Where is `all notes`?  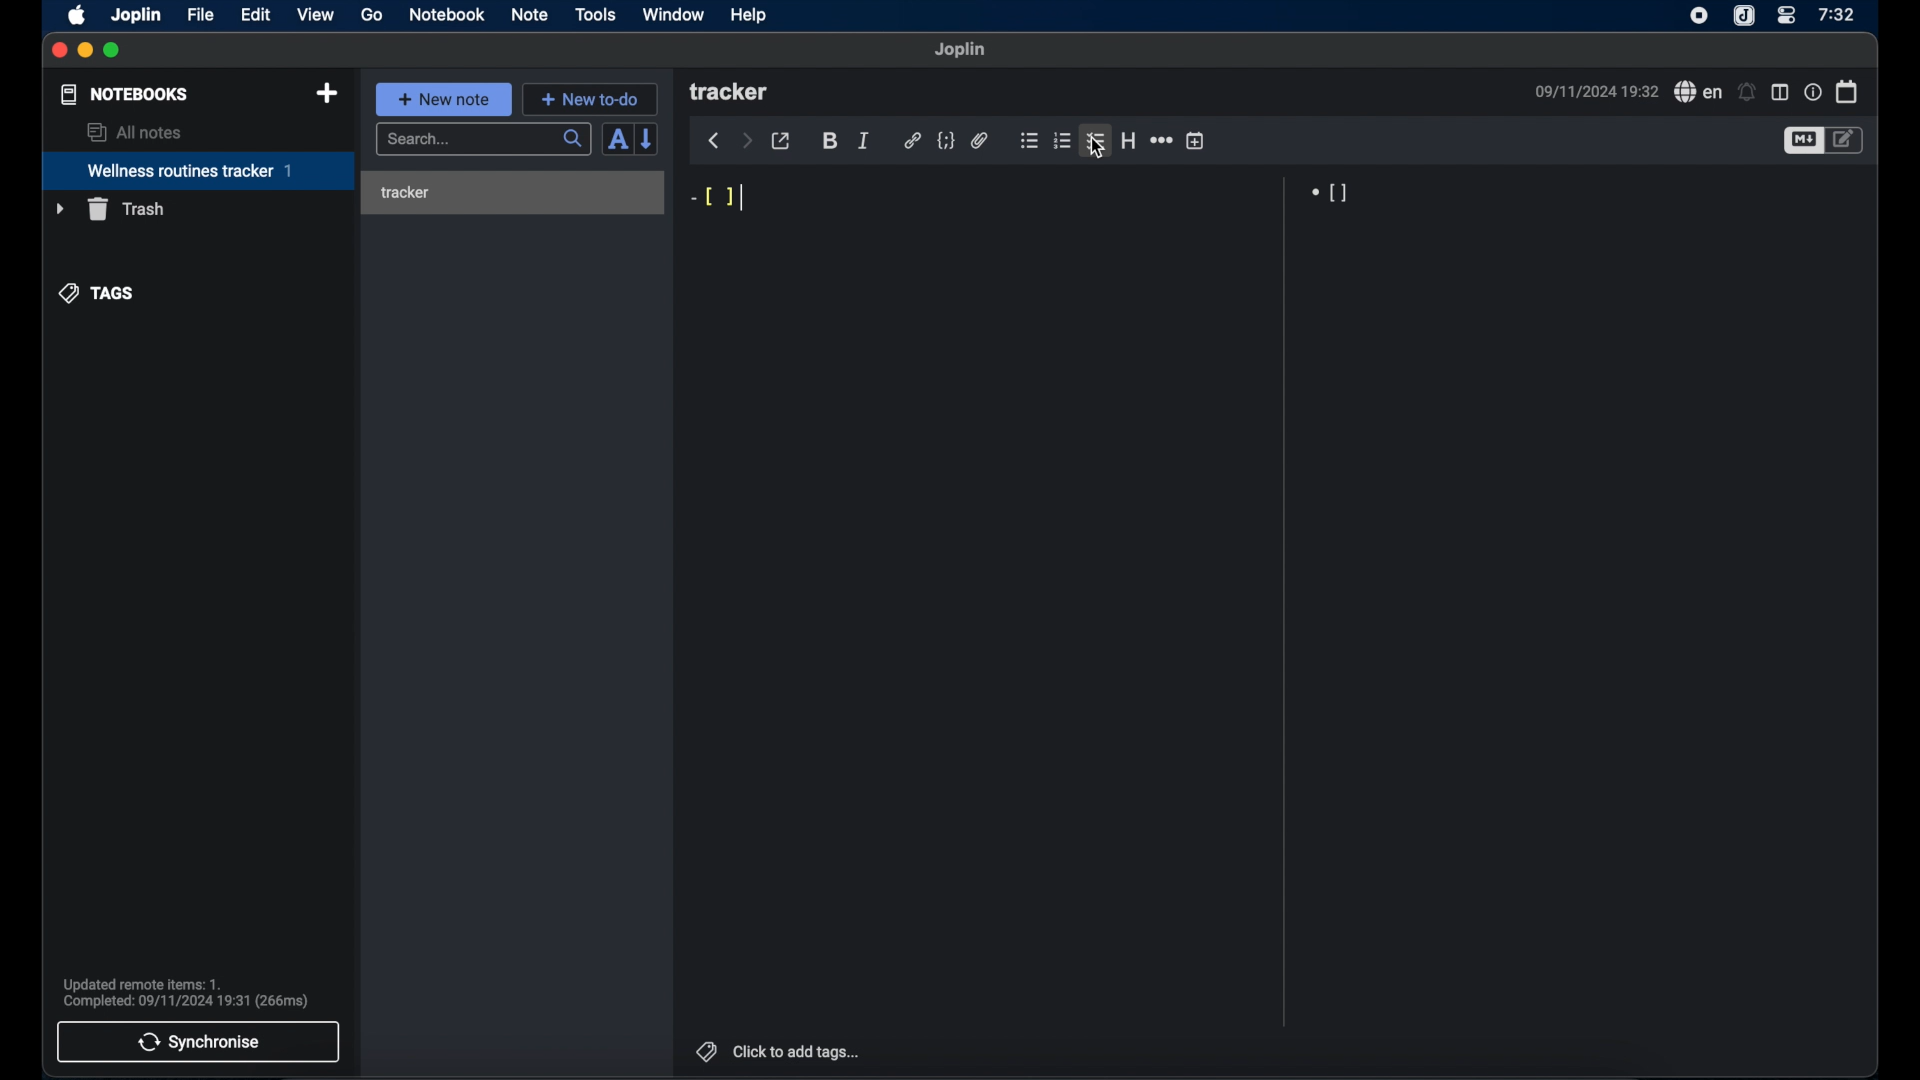 all notes is located at coordinates (133, 132).